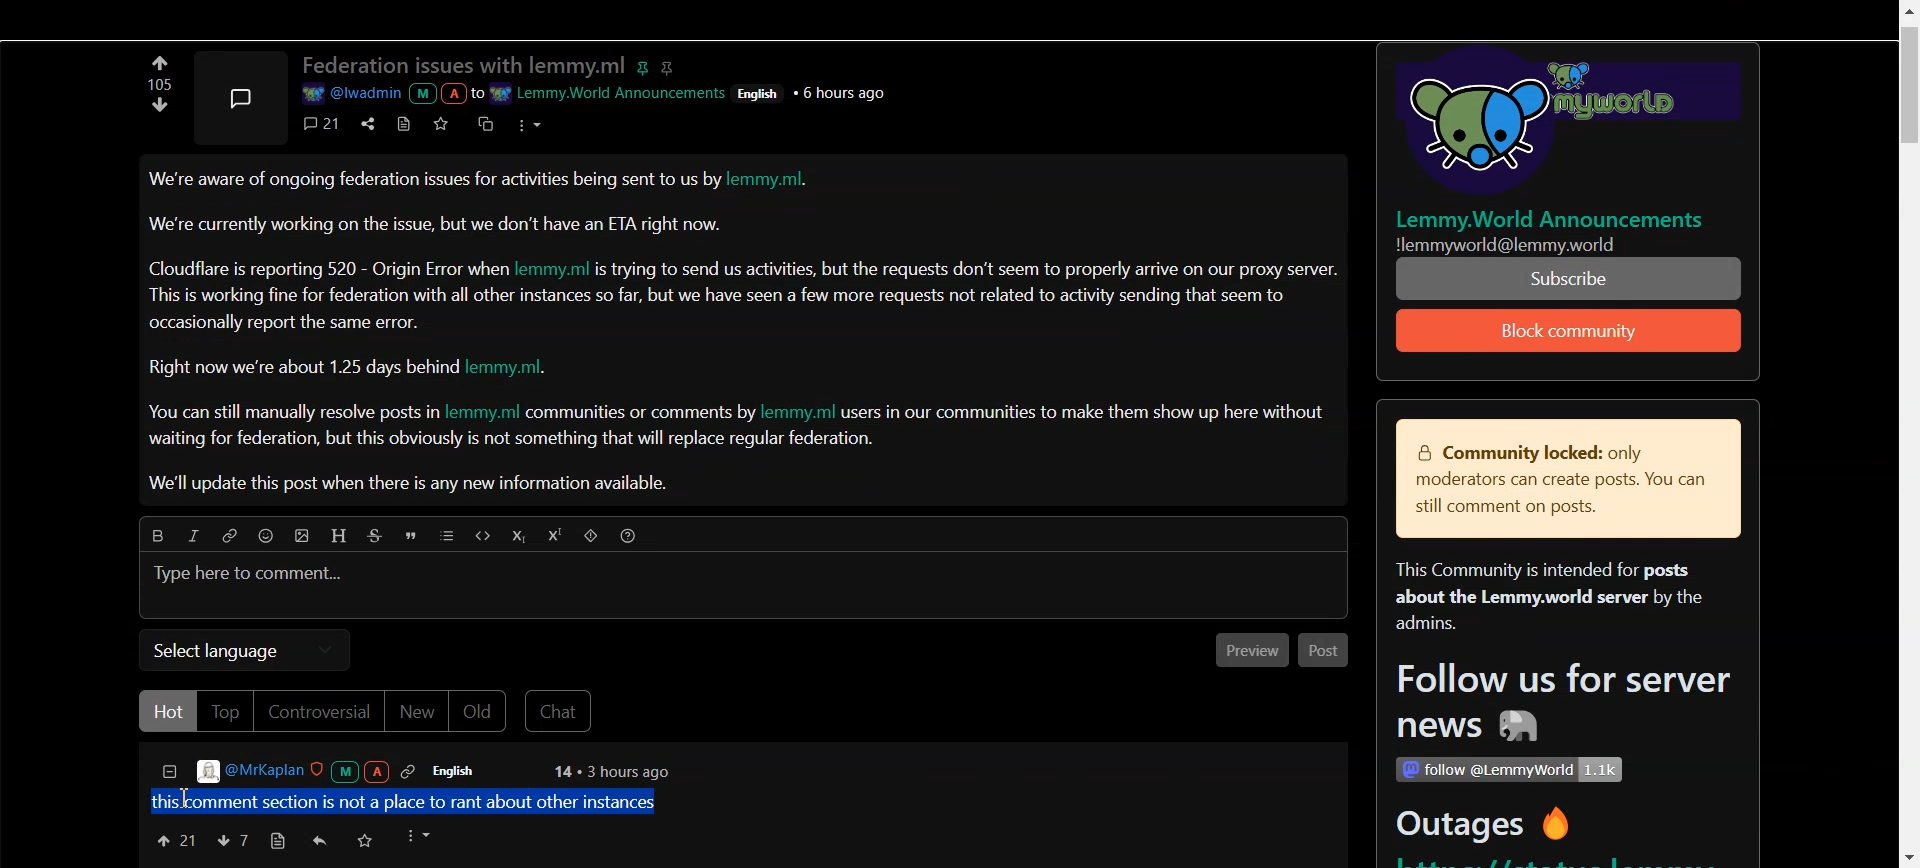 The height and width of the screenshot is (868, 1920). What do you see at coordinates (482, 413) in the screenshot?
I see `lemmy.ml` at bounding box center [482, 413].